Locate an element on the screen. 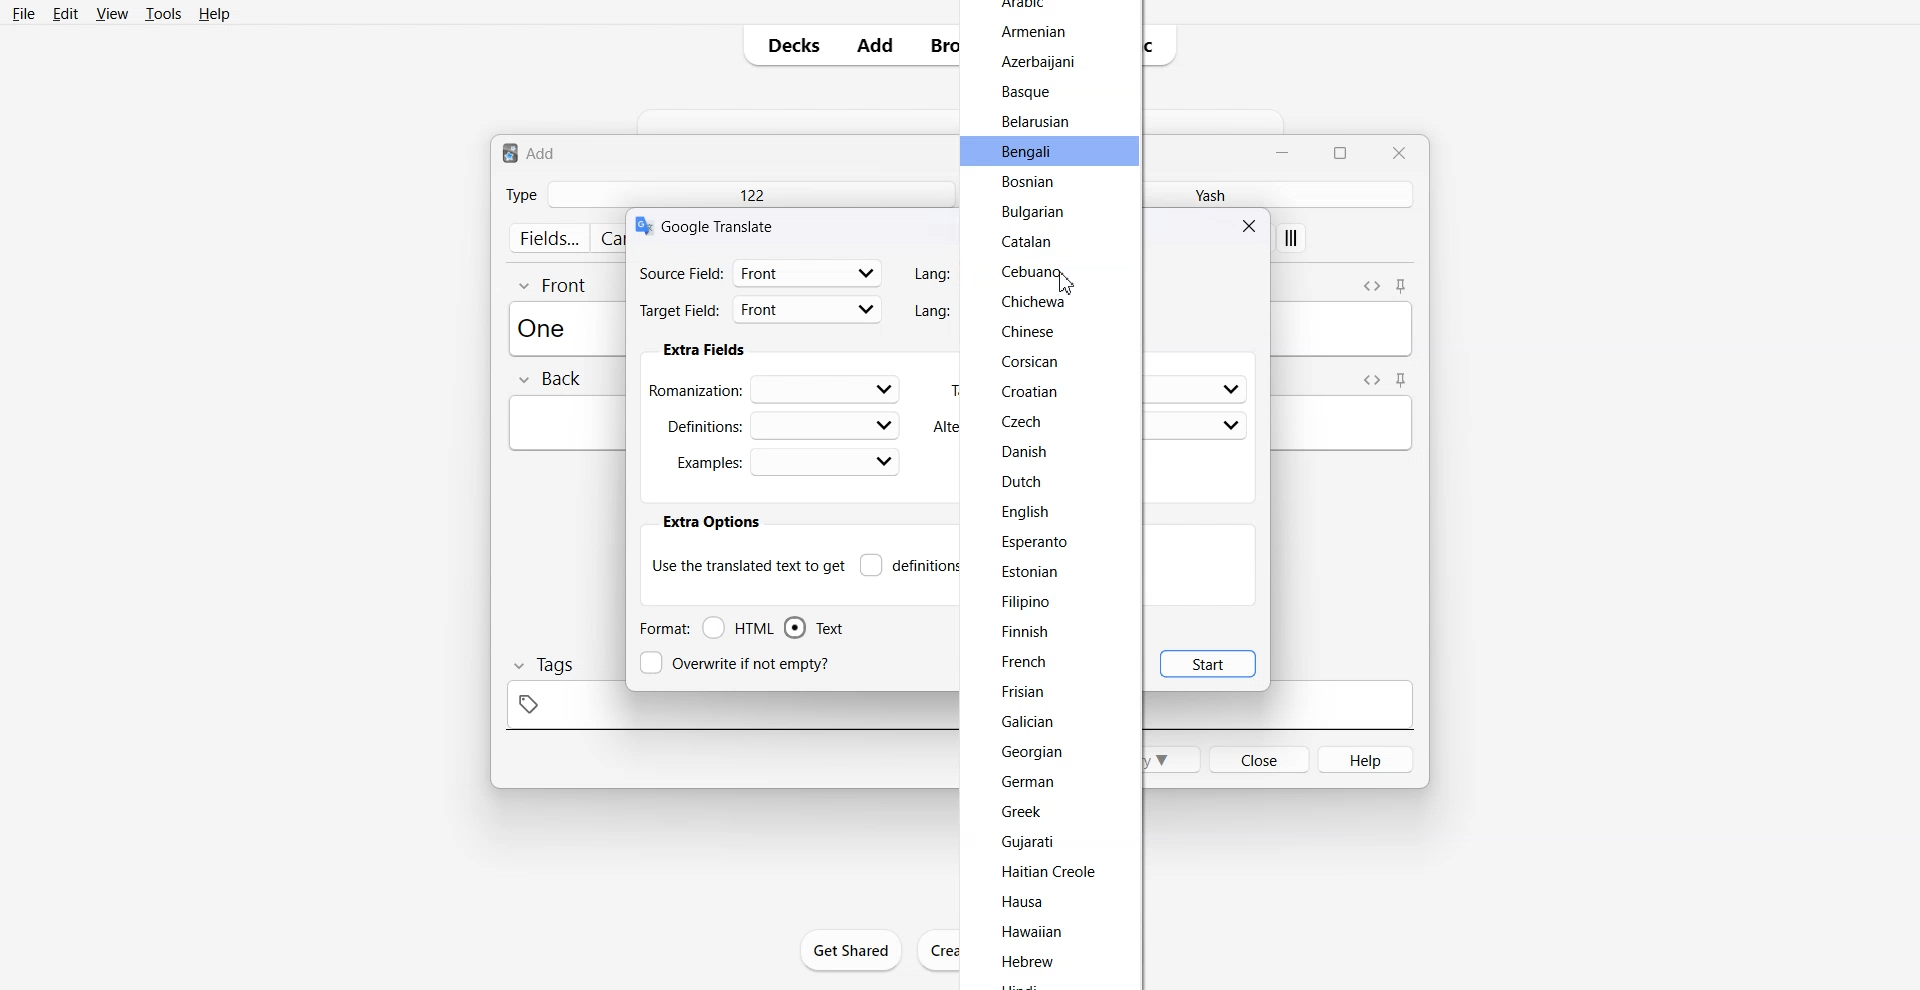 This screenshot has height=990, width=1920. German is located at coordinates (1028, 781).